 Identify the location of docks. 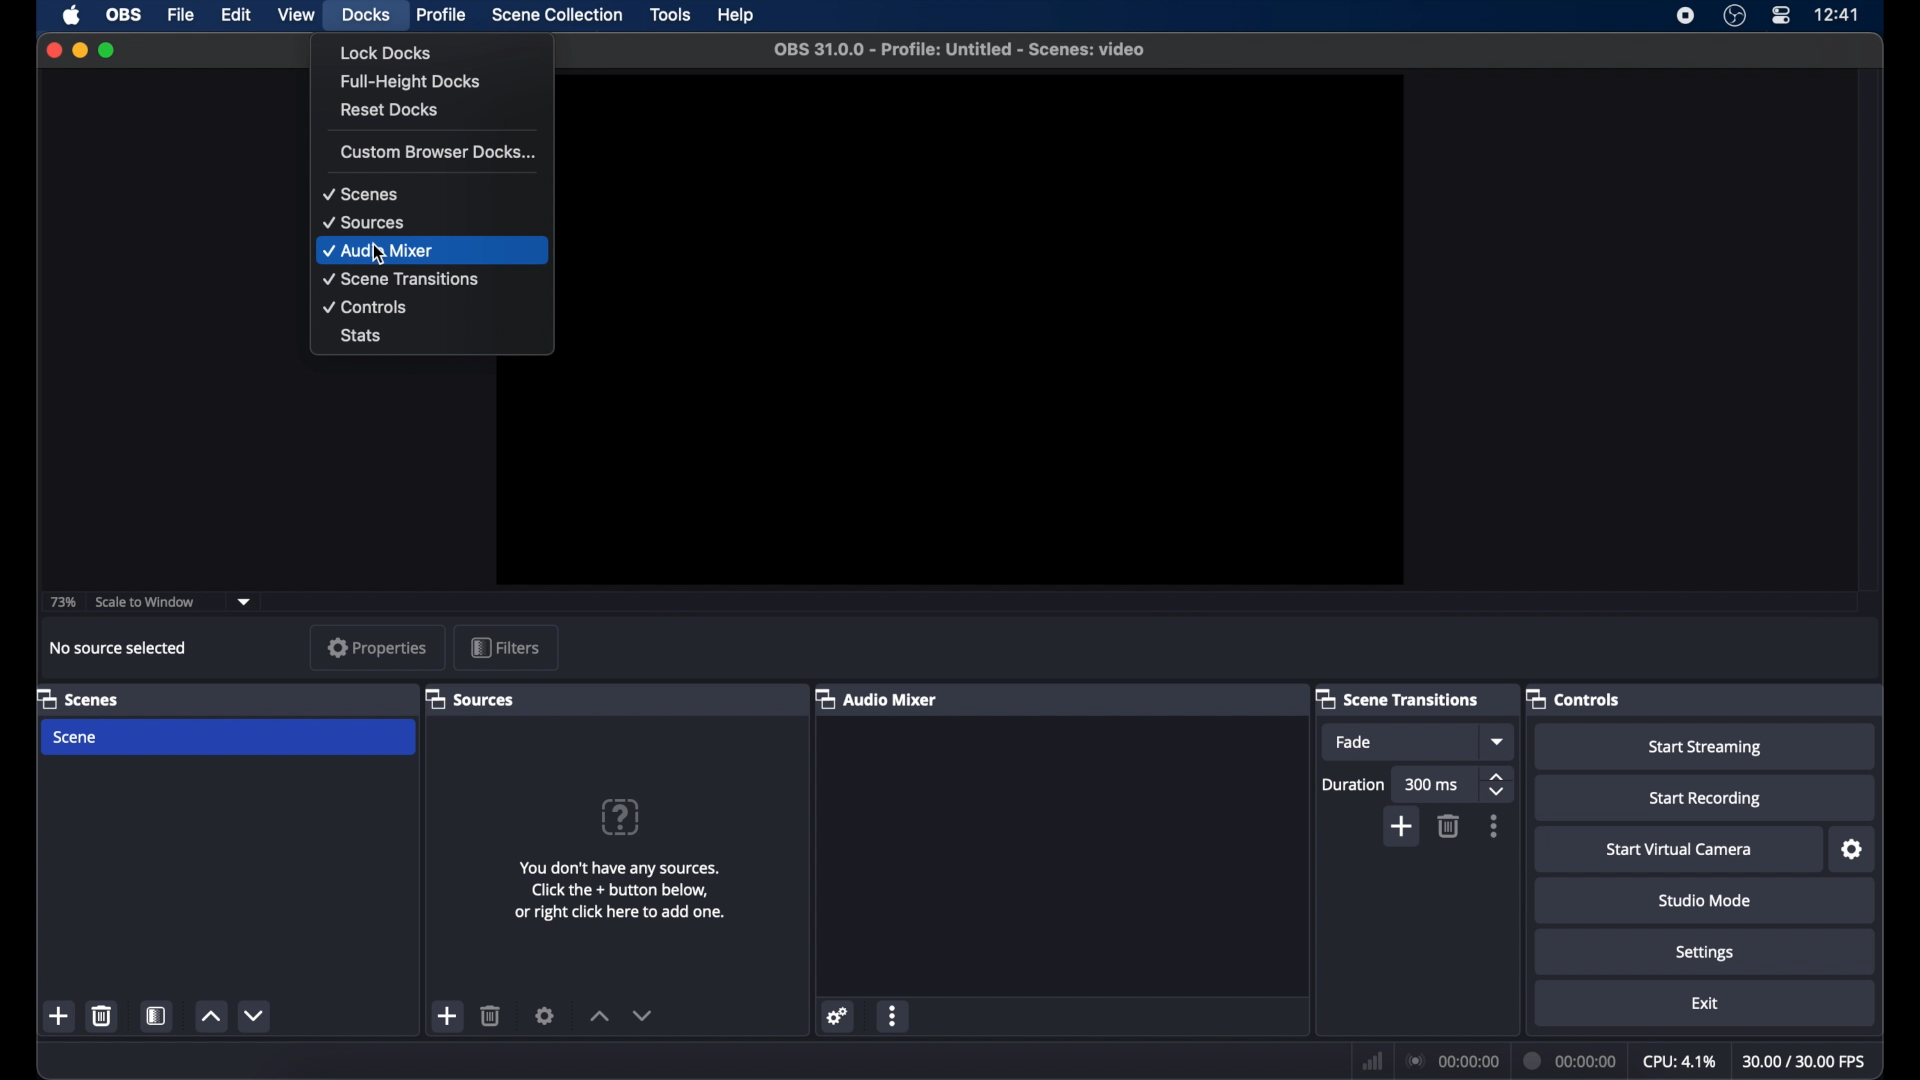
(366, 14).